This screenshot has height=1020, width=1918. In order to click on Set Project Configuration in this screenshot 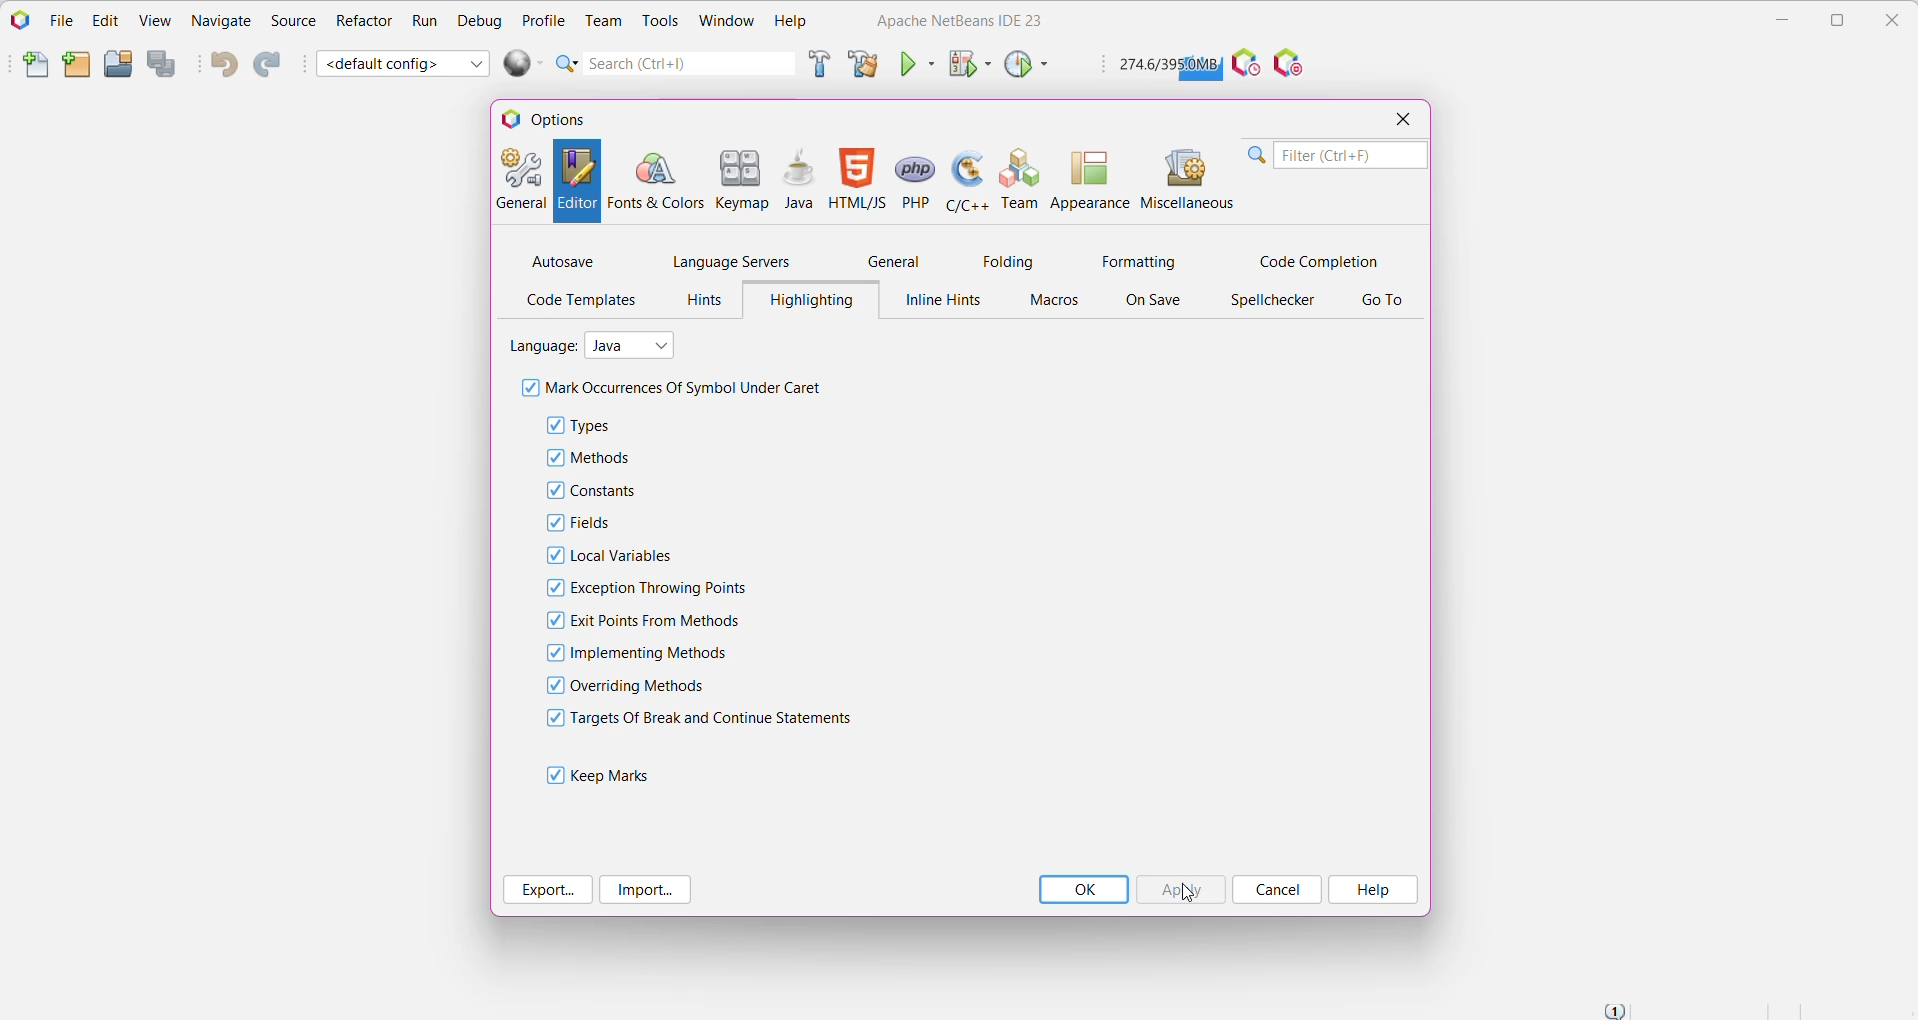, I will do `click(404, 62)`.